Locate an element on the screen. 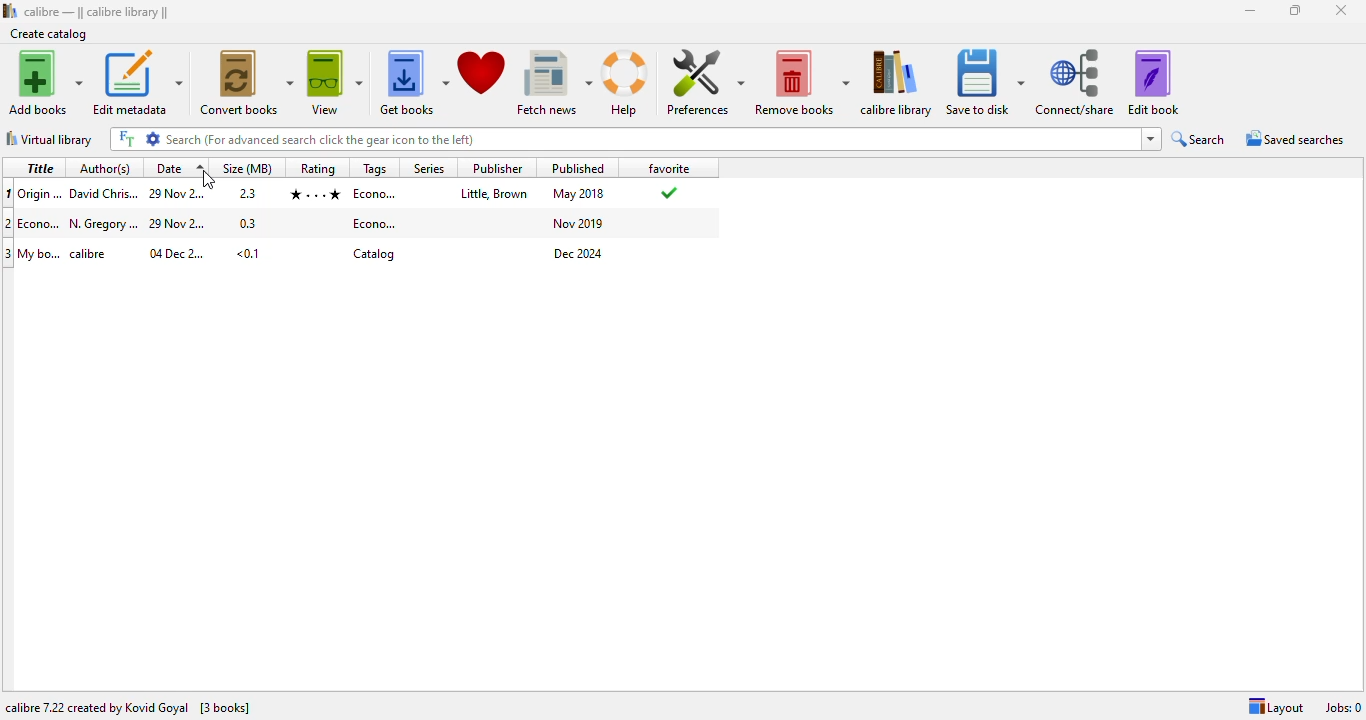 The height and width of the screenshot is (720, 1366). rating is located at coordinates (318, 167).